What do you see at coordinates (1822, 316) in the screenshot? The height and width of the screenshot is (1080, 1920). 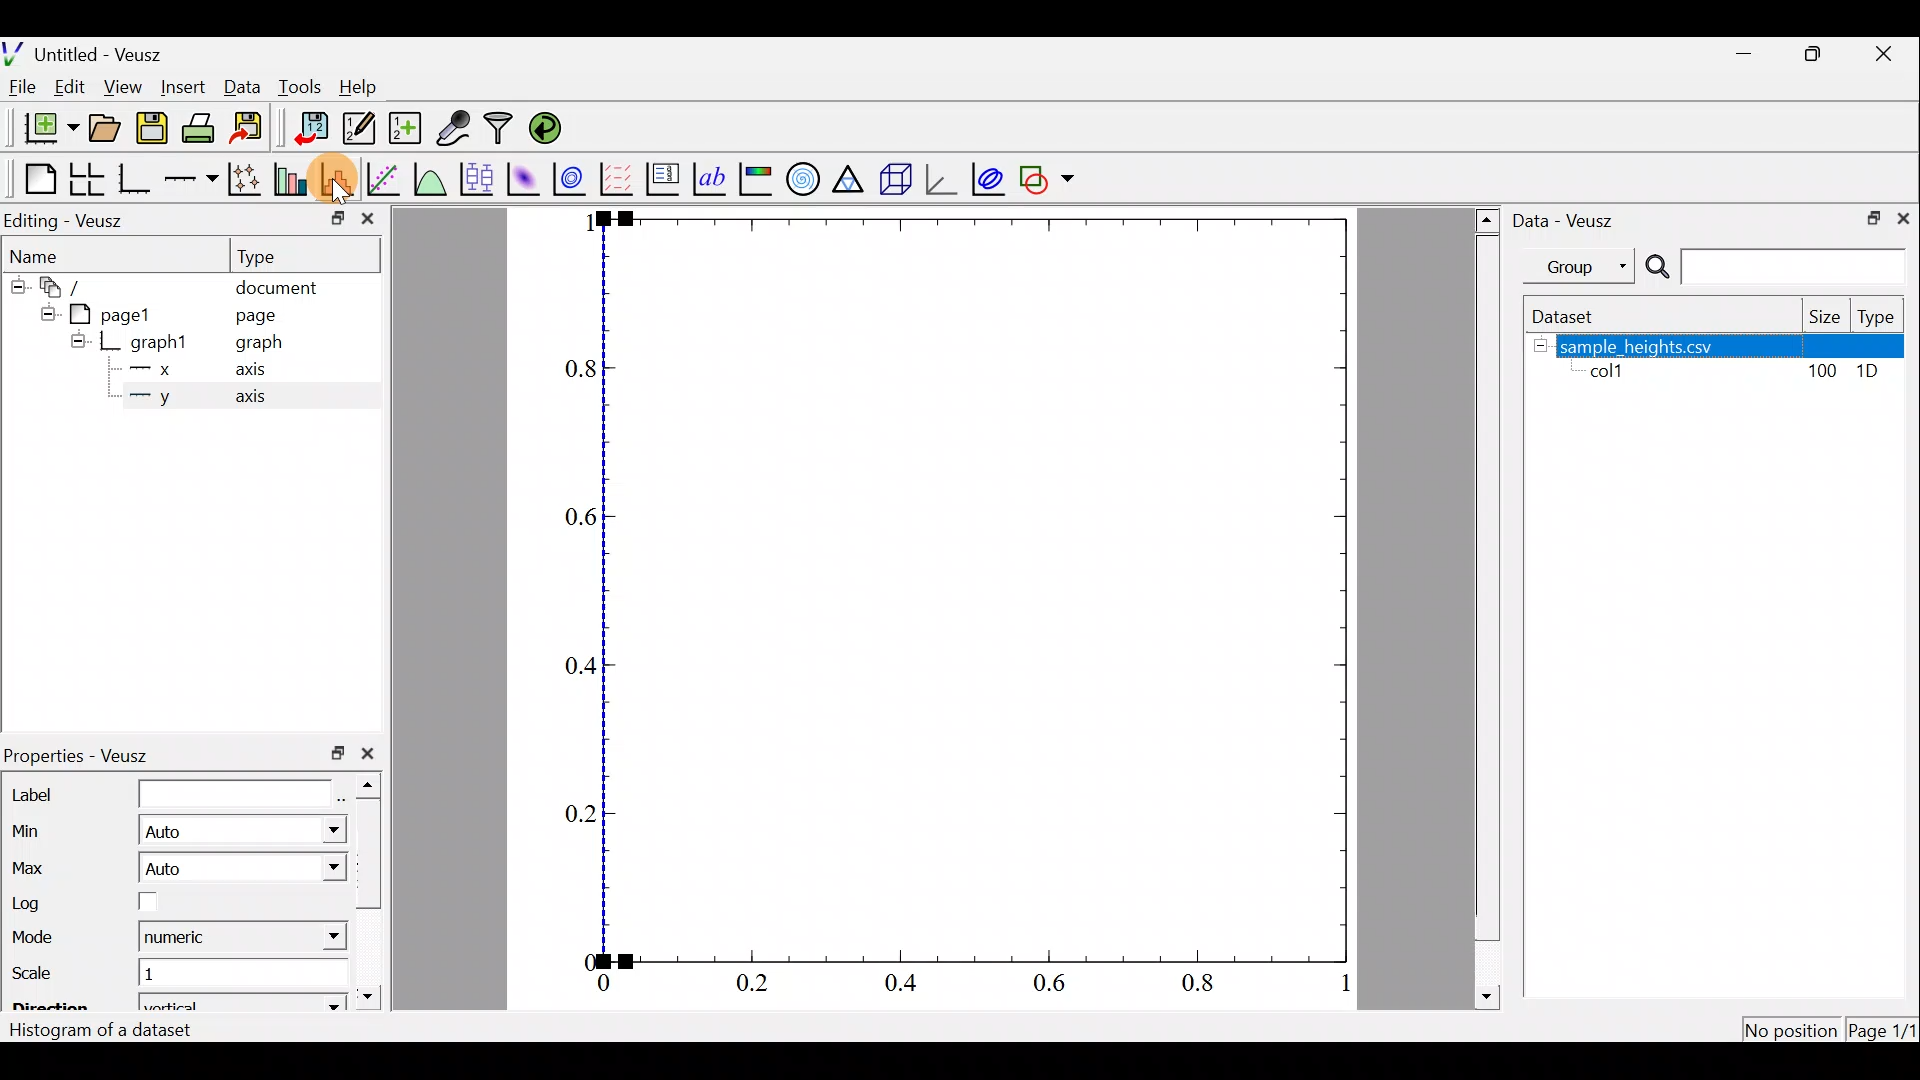 I see `Size` at bounding box center [1822, 316].